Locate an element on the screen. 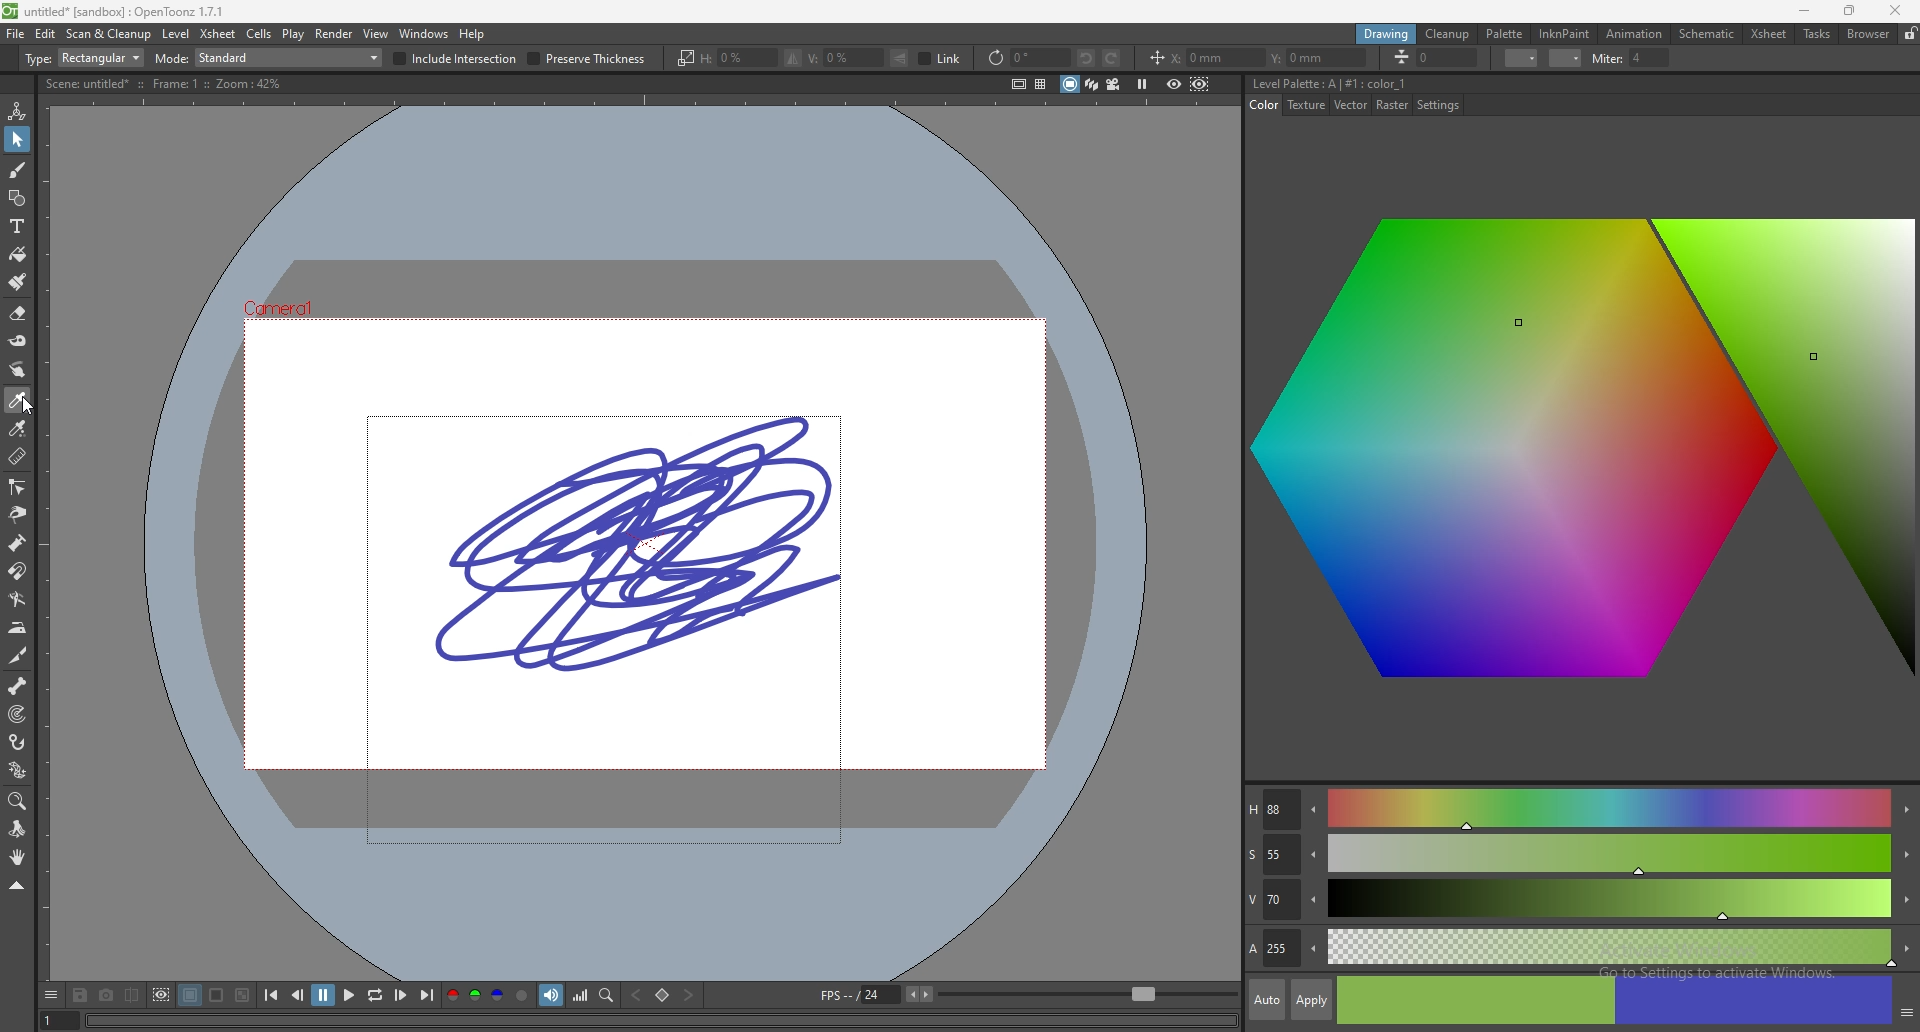 Image resolution: width=1920 pixels, height=1032 pixels. magnet tool is located at coordinates (17, 571).